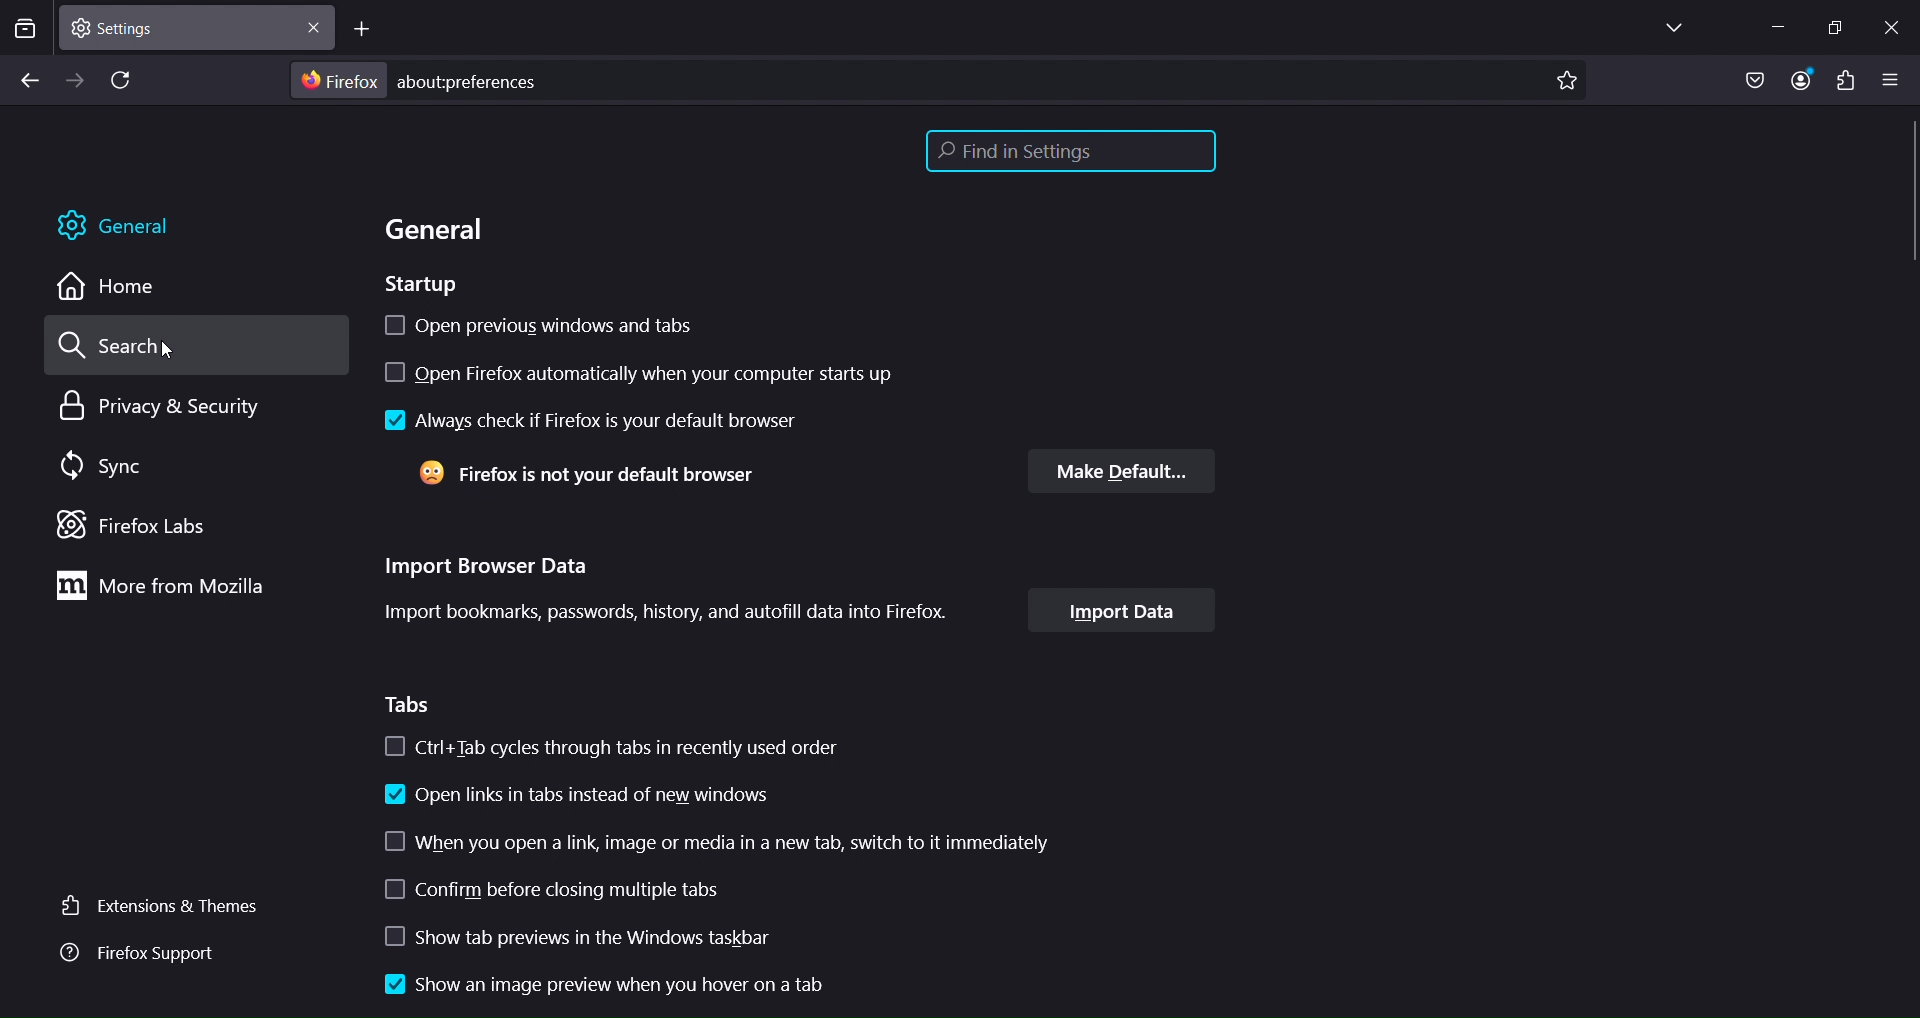 This screenshot has width=1920, height=1018. Describe the element at coordinates (135, 523) in the screenshot. I see `firefox labs` at that location.